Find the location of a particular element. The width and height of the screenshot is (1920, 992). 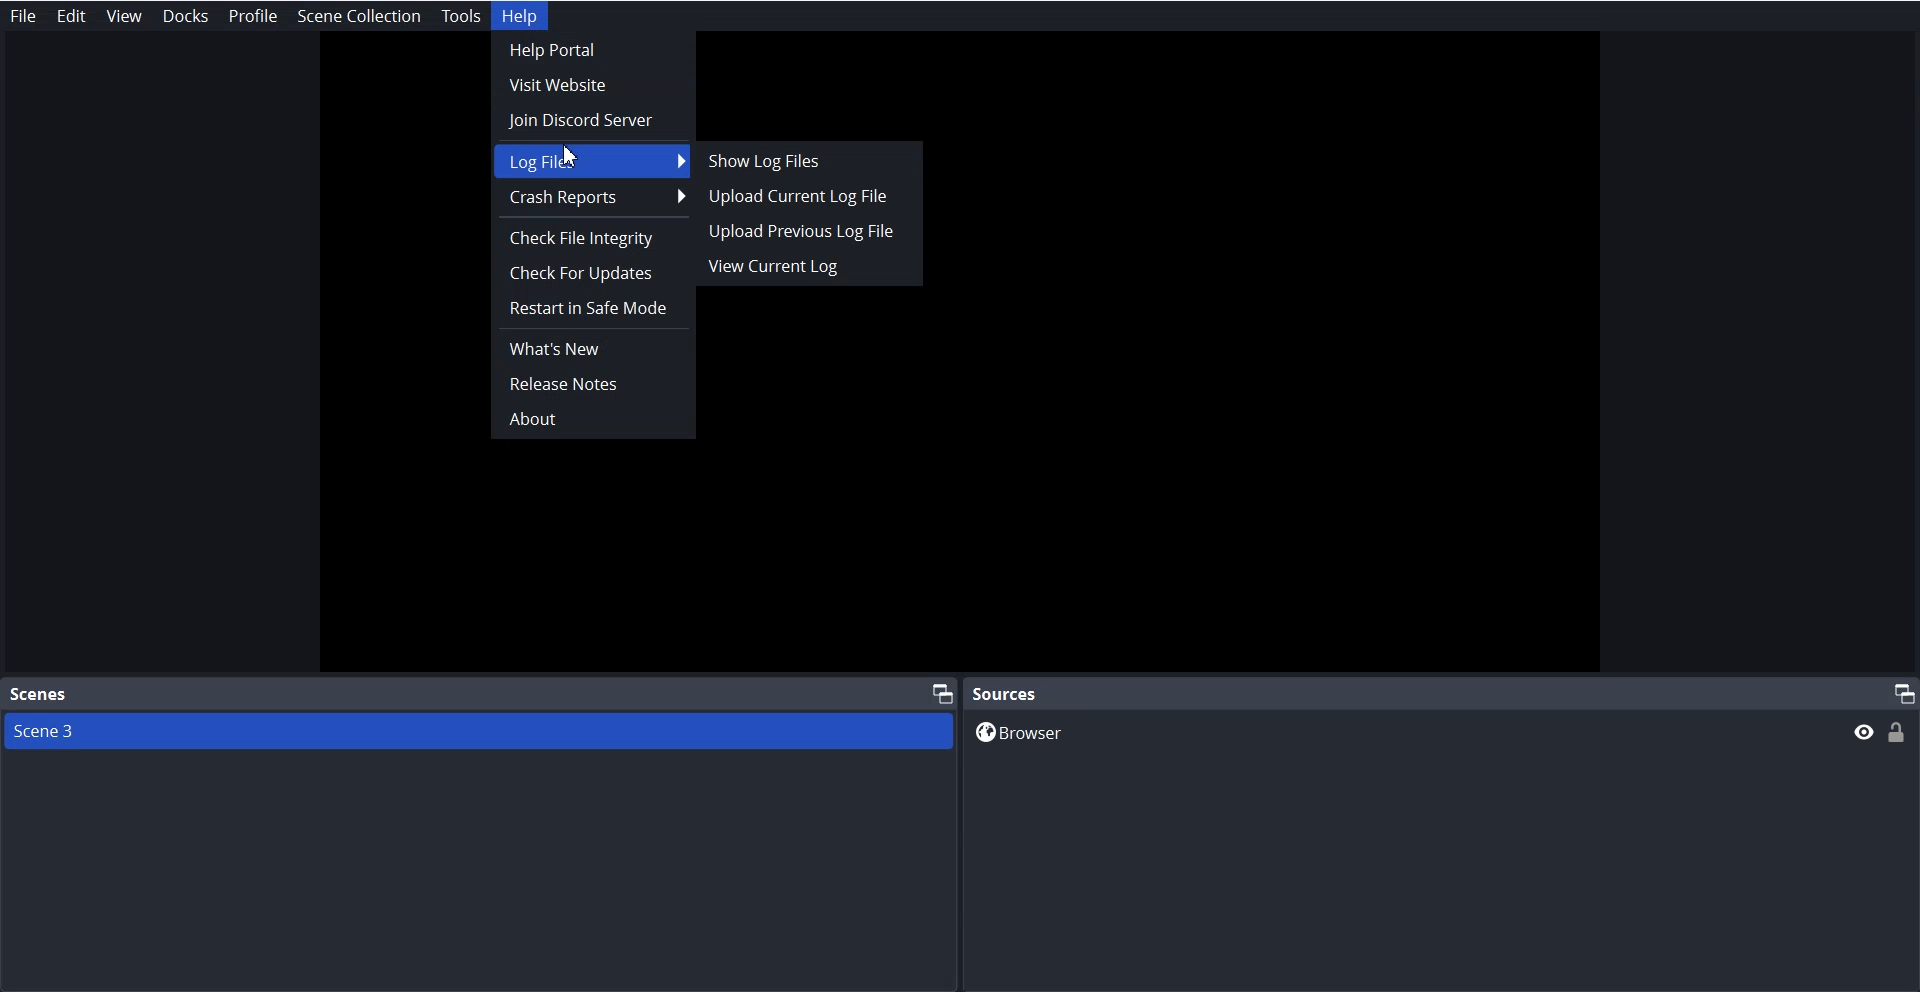

Maximize Window is located at coordinates (932, 693).